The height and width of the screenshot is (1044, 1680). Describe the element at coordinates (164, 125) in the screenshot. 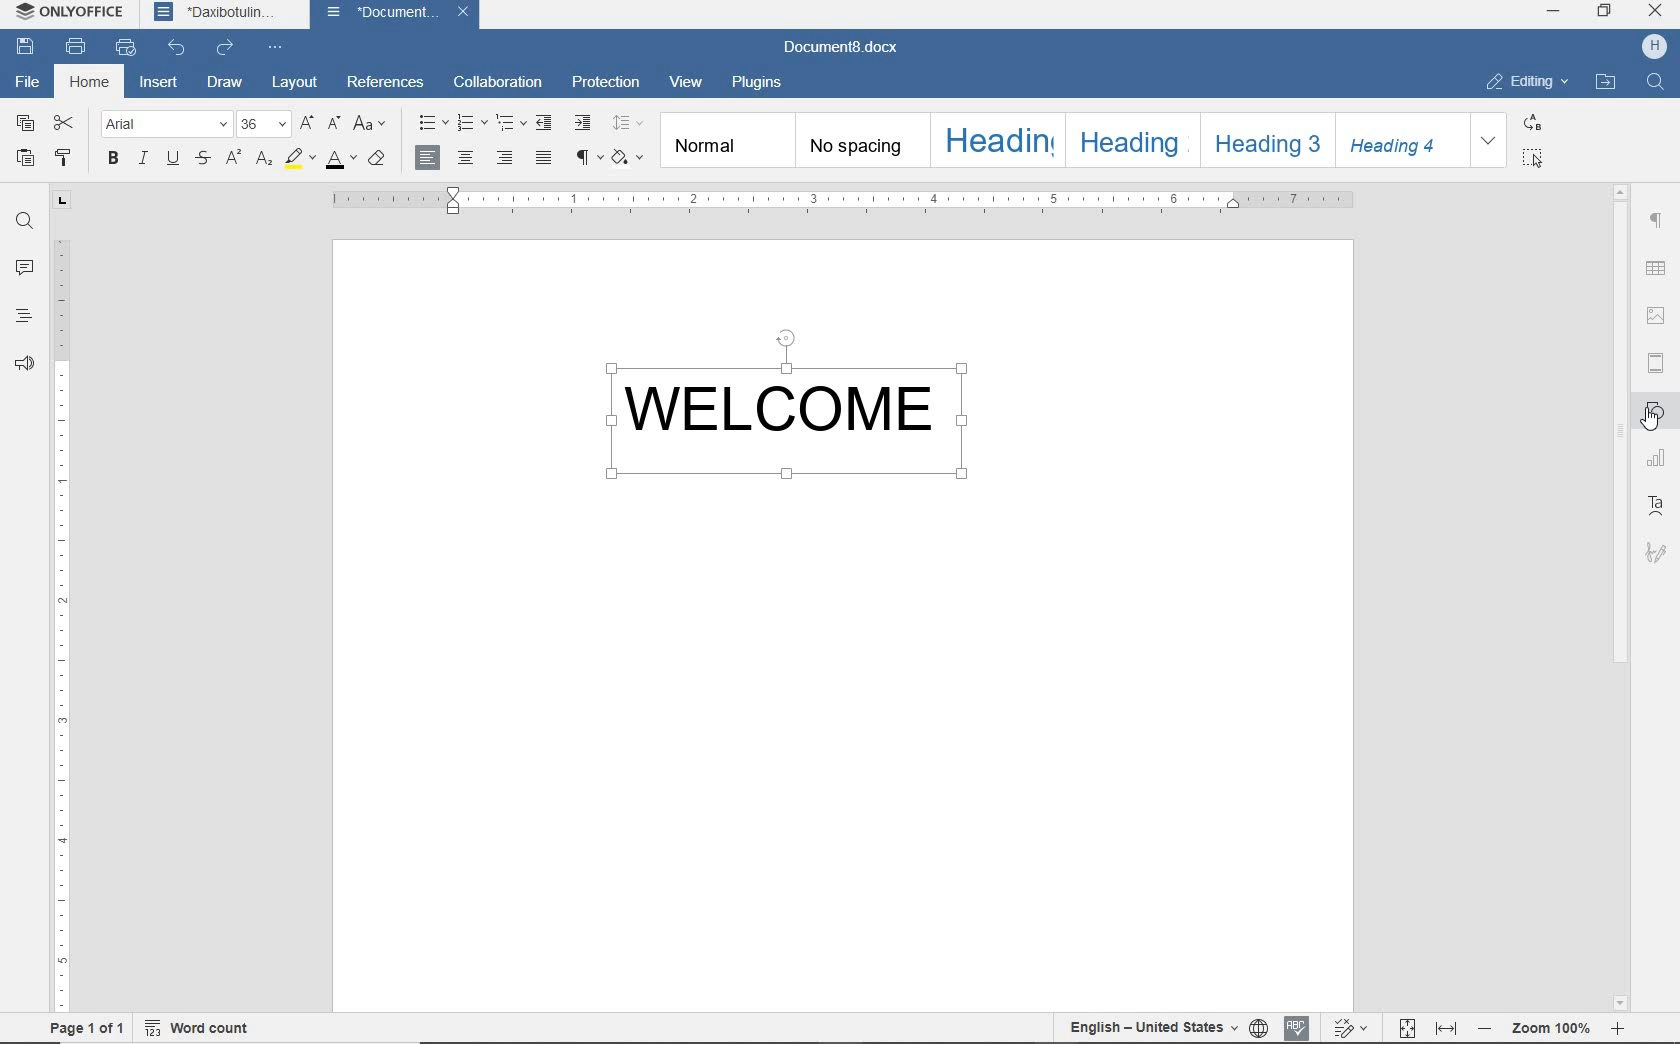

I see `FONT` at that location.